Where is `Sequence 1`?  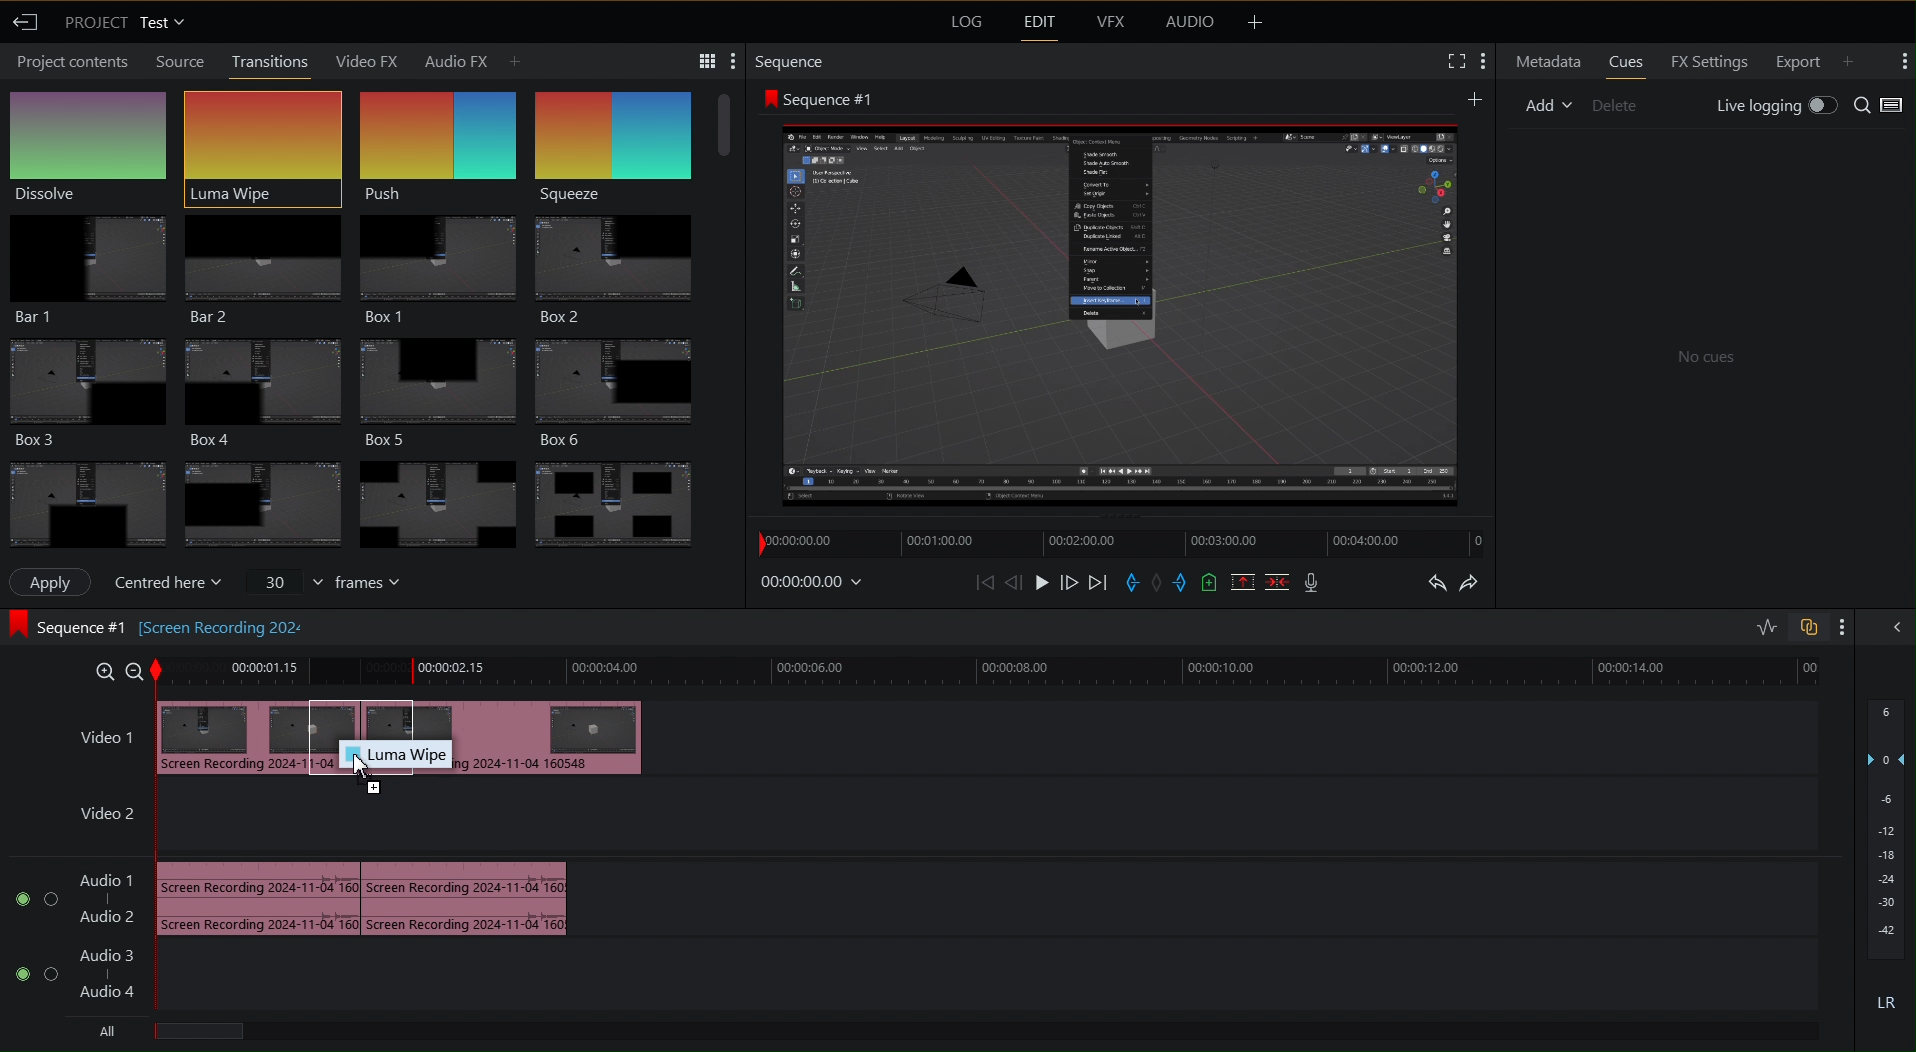 Sequence 1 is located at coordinates (817, 97).